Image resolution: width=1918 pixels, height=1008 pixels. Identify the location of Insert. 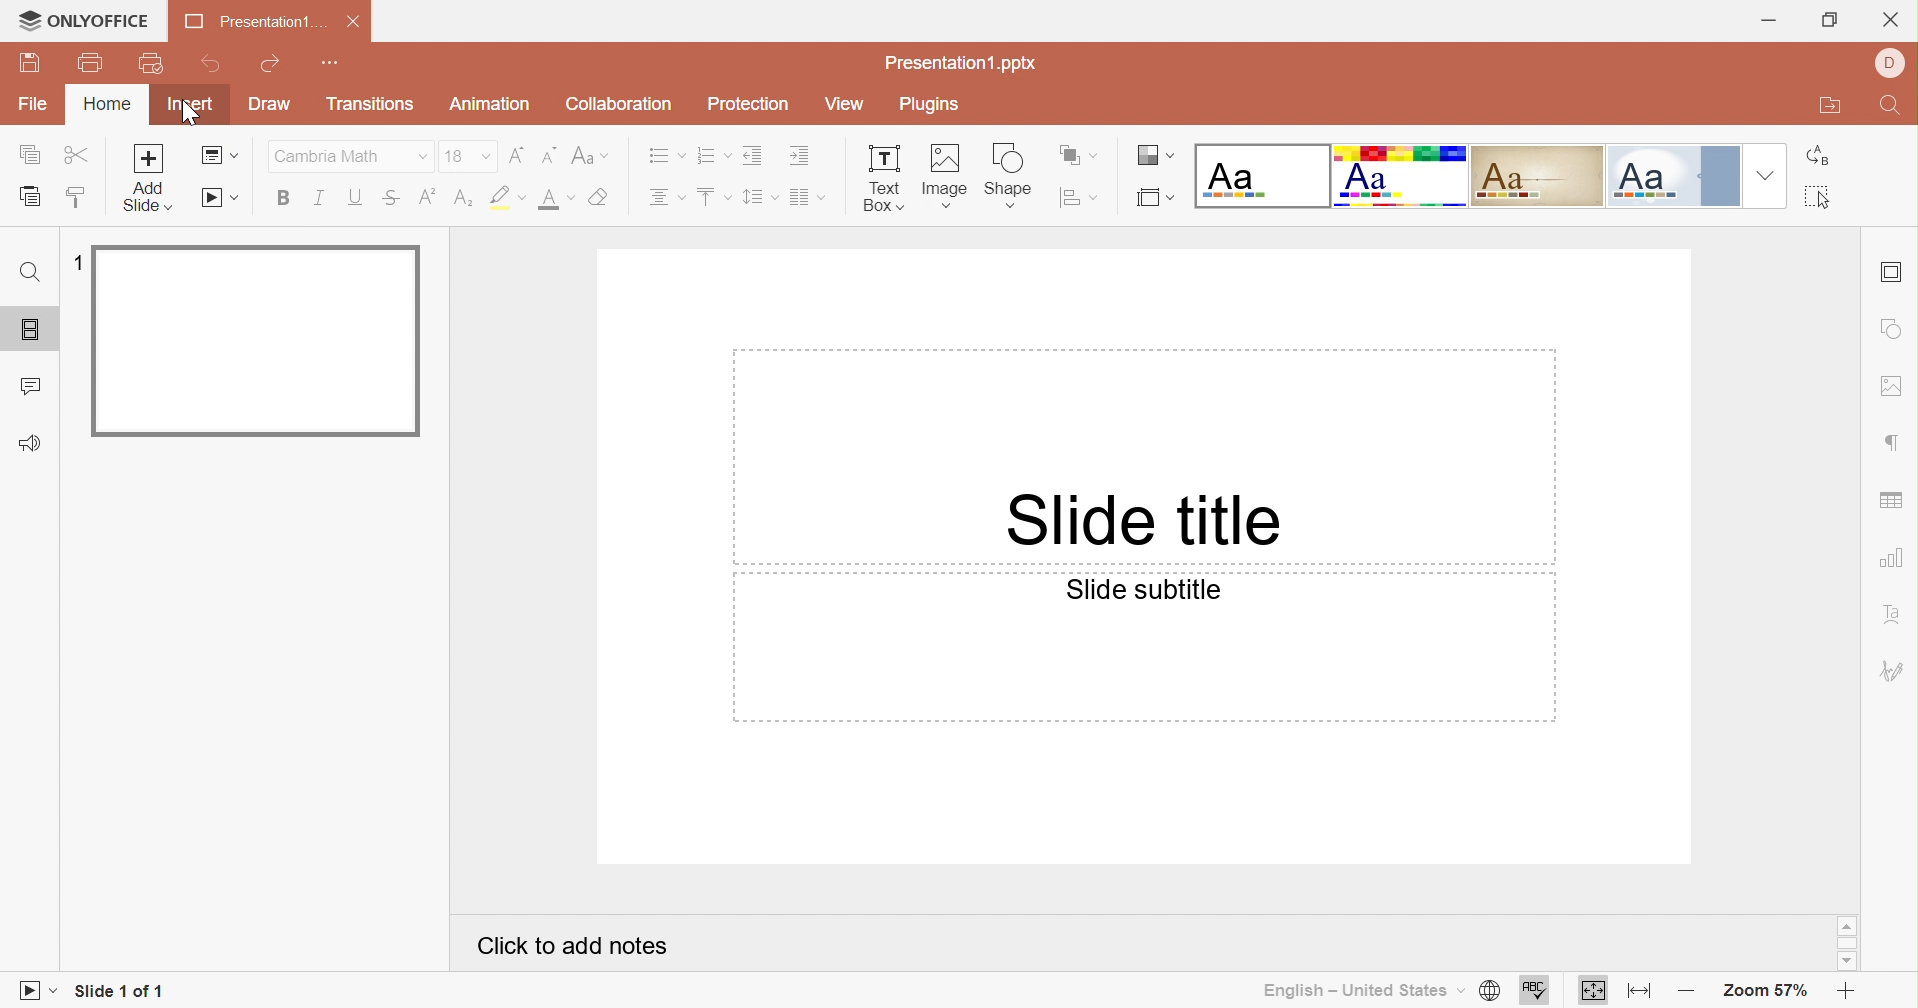
(191, 104).